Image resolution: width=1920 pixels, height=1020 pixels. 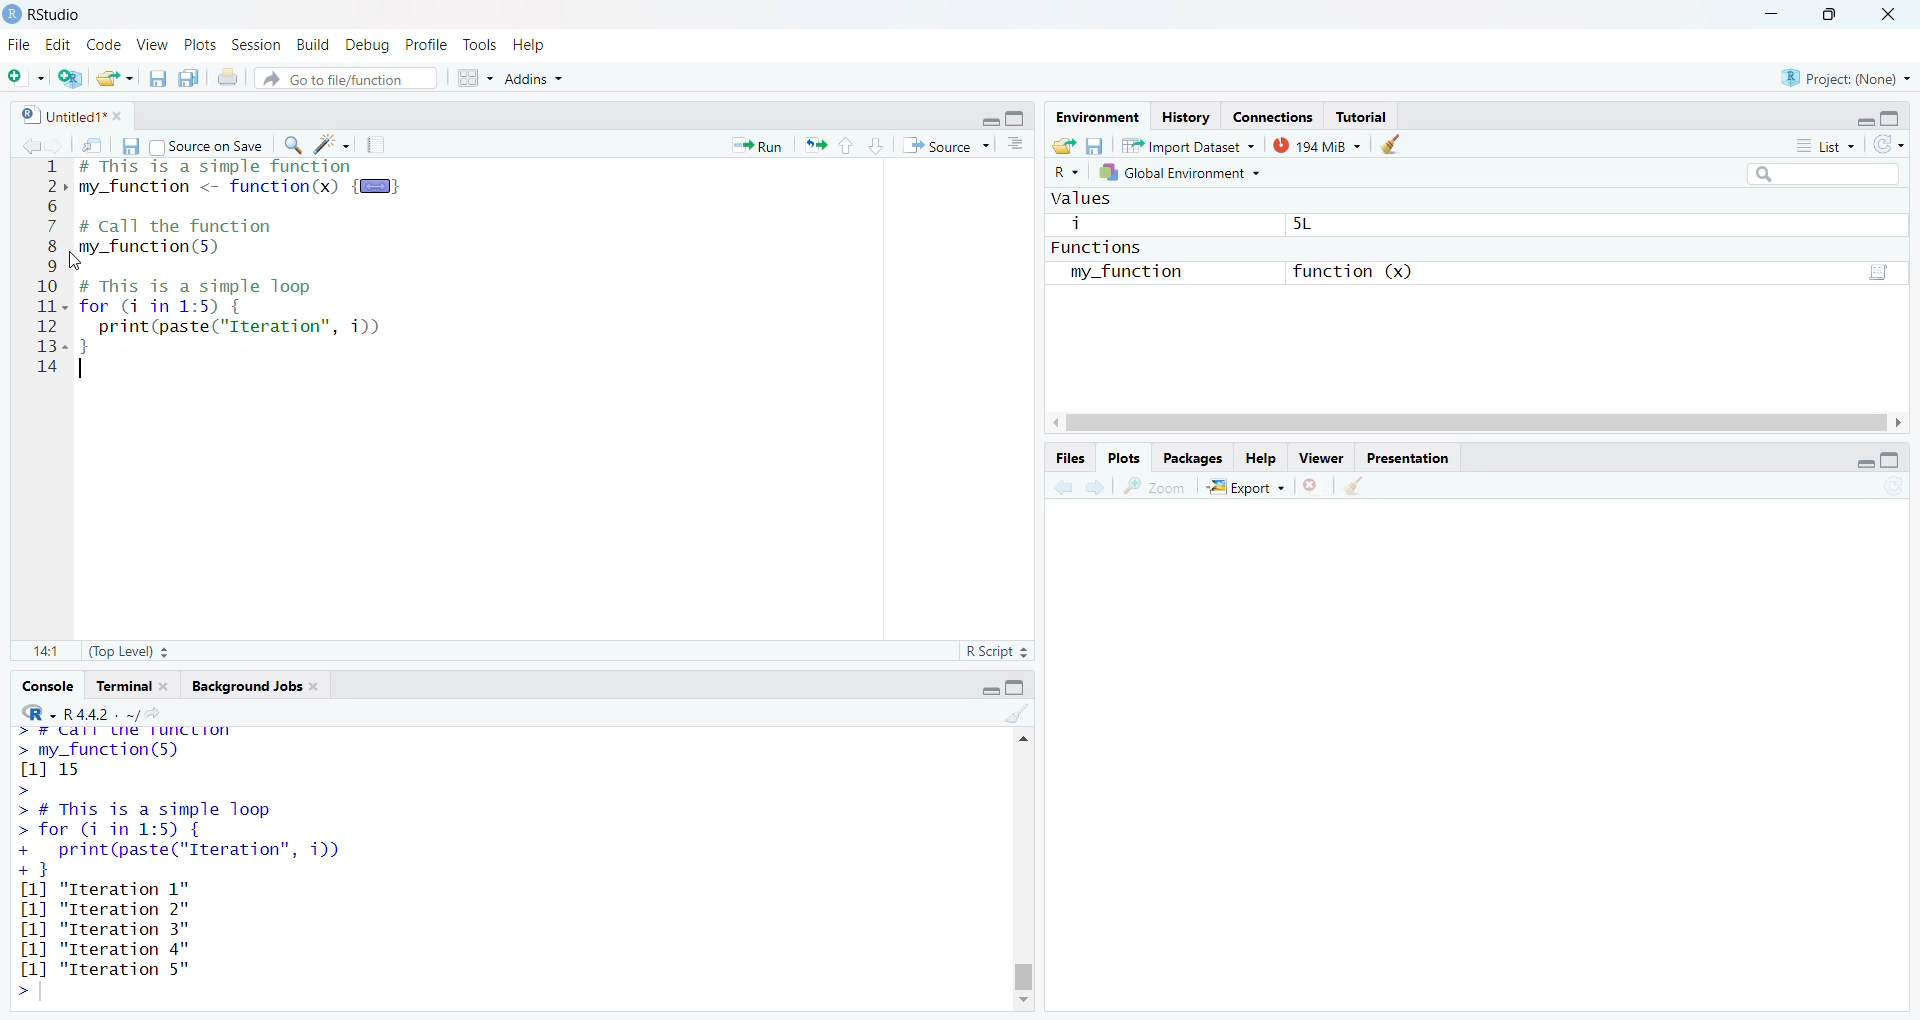 What do you see at coordinates (1020, 688) in the screenshot?
I see `maximize` at bounding box center [1020, 688].